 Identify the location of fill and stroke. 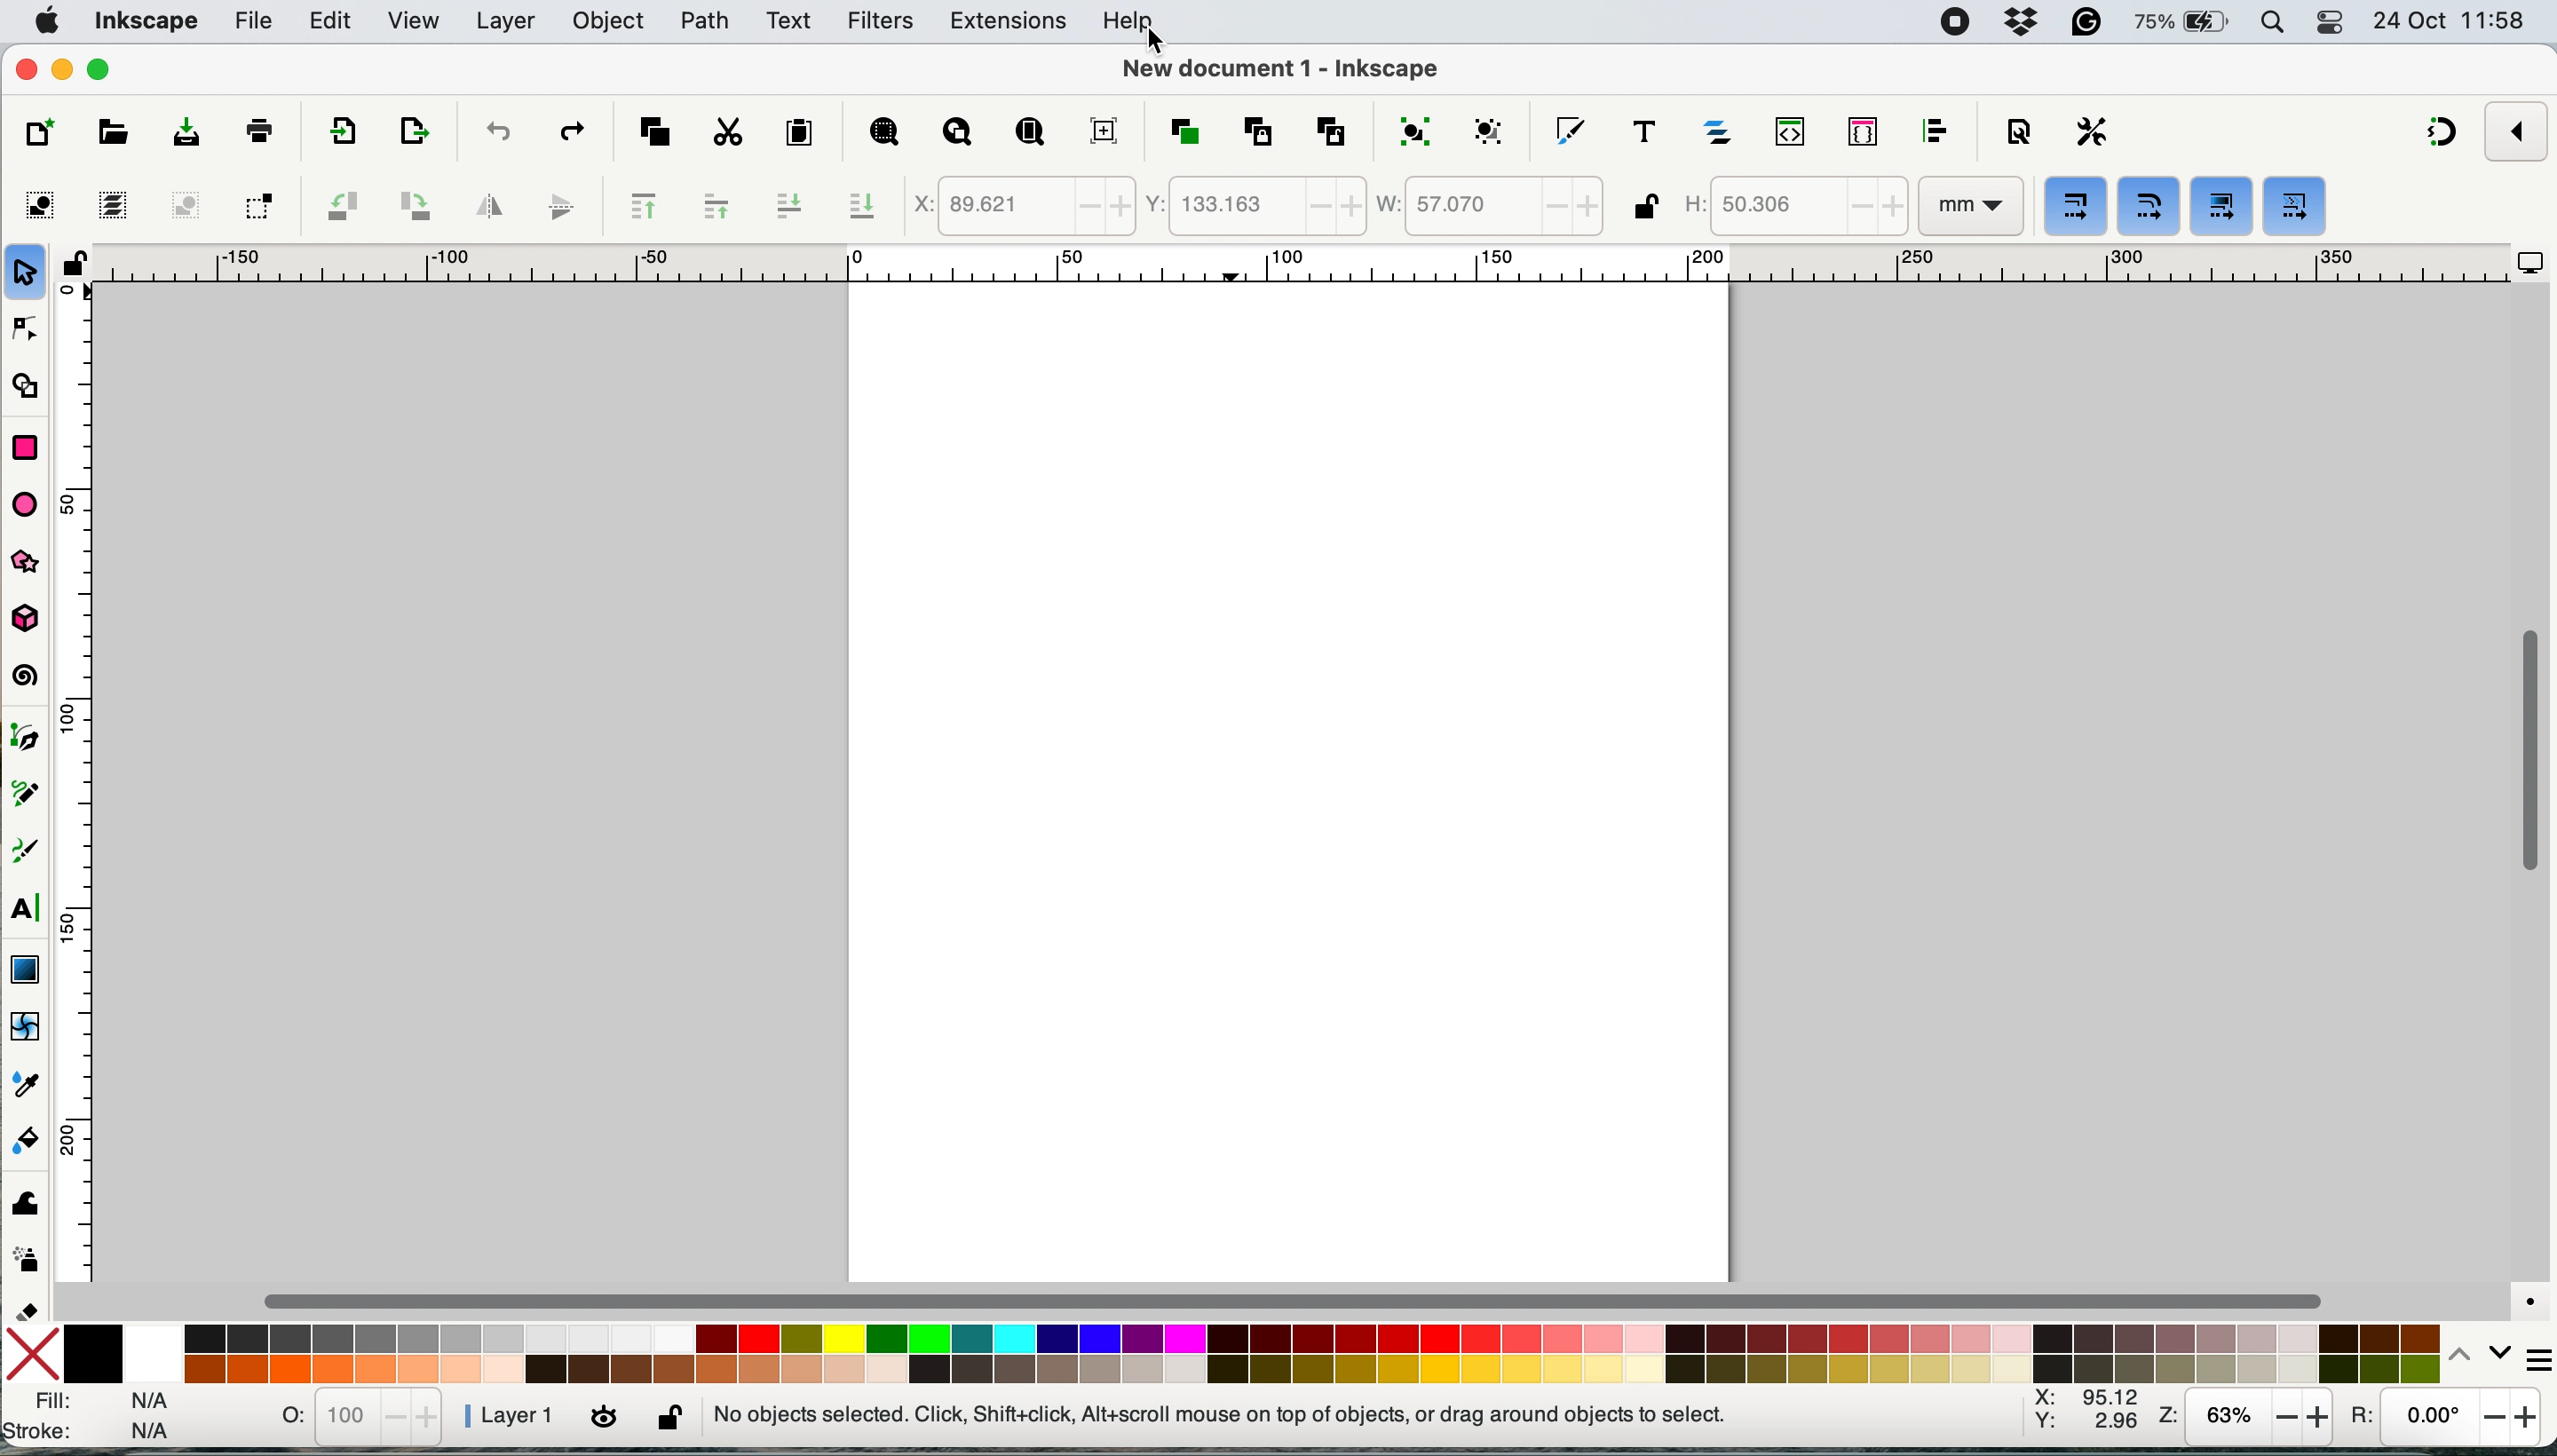
(1561, 129).